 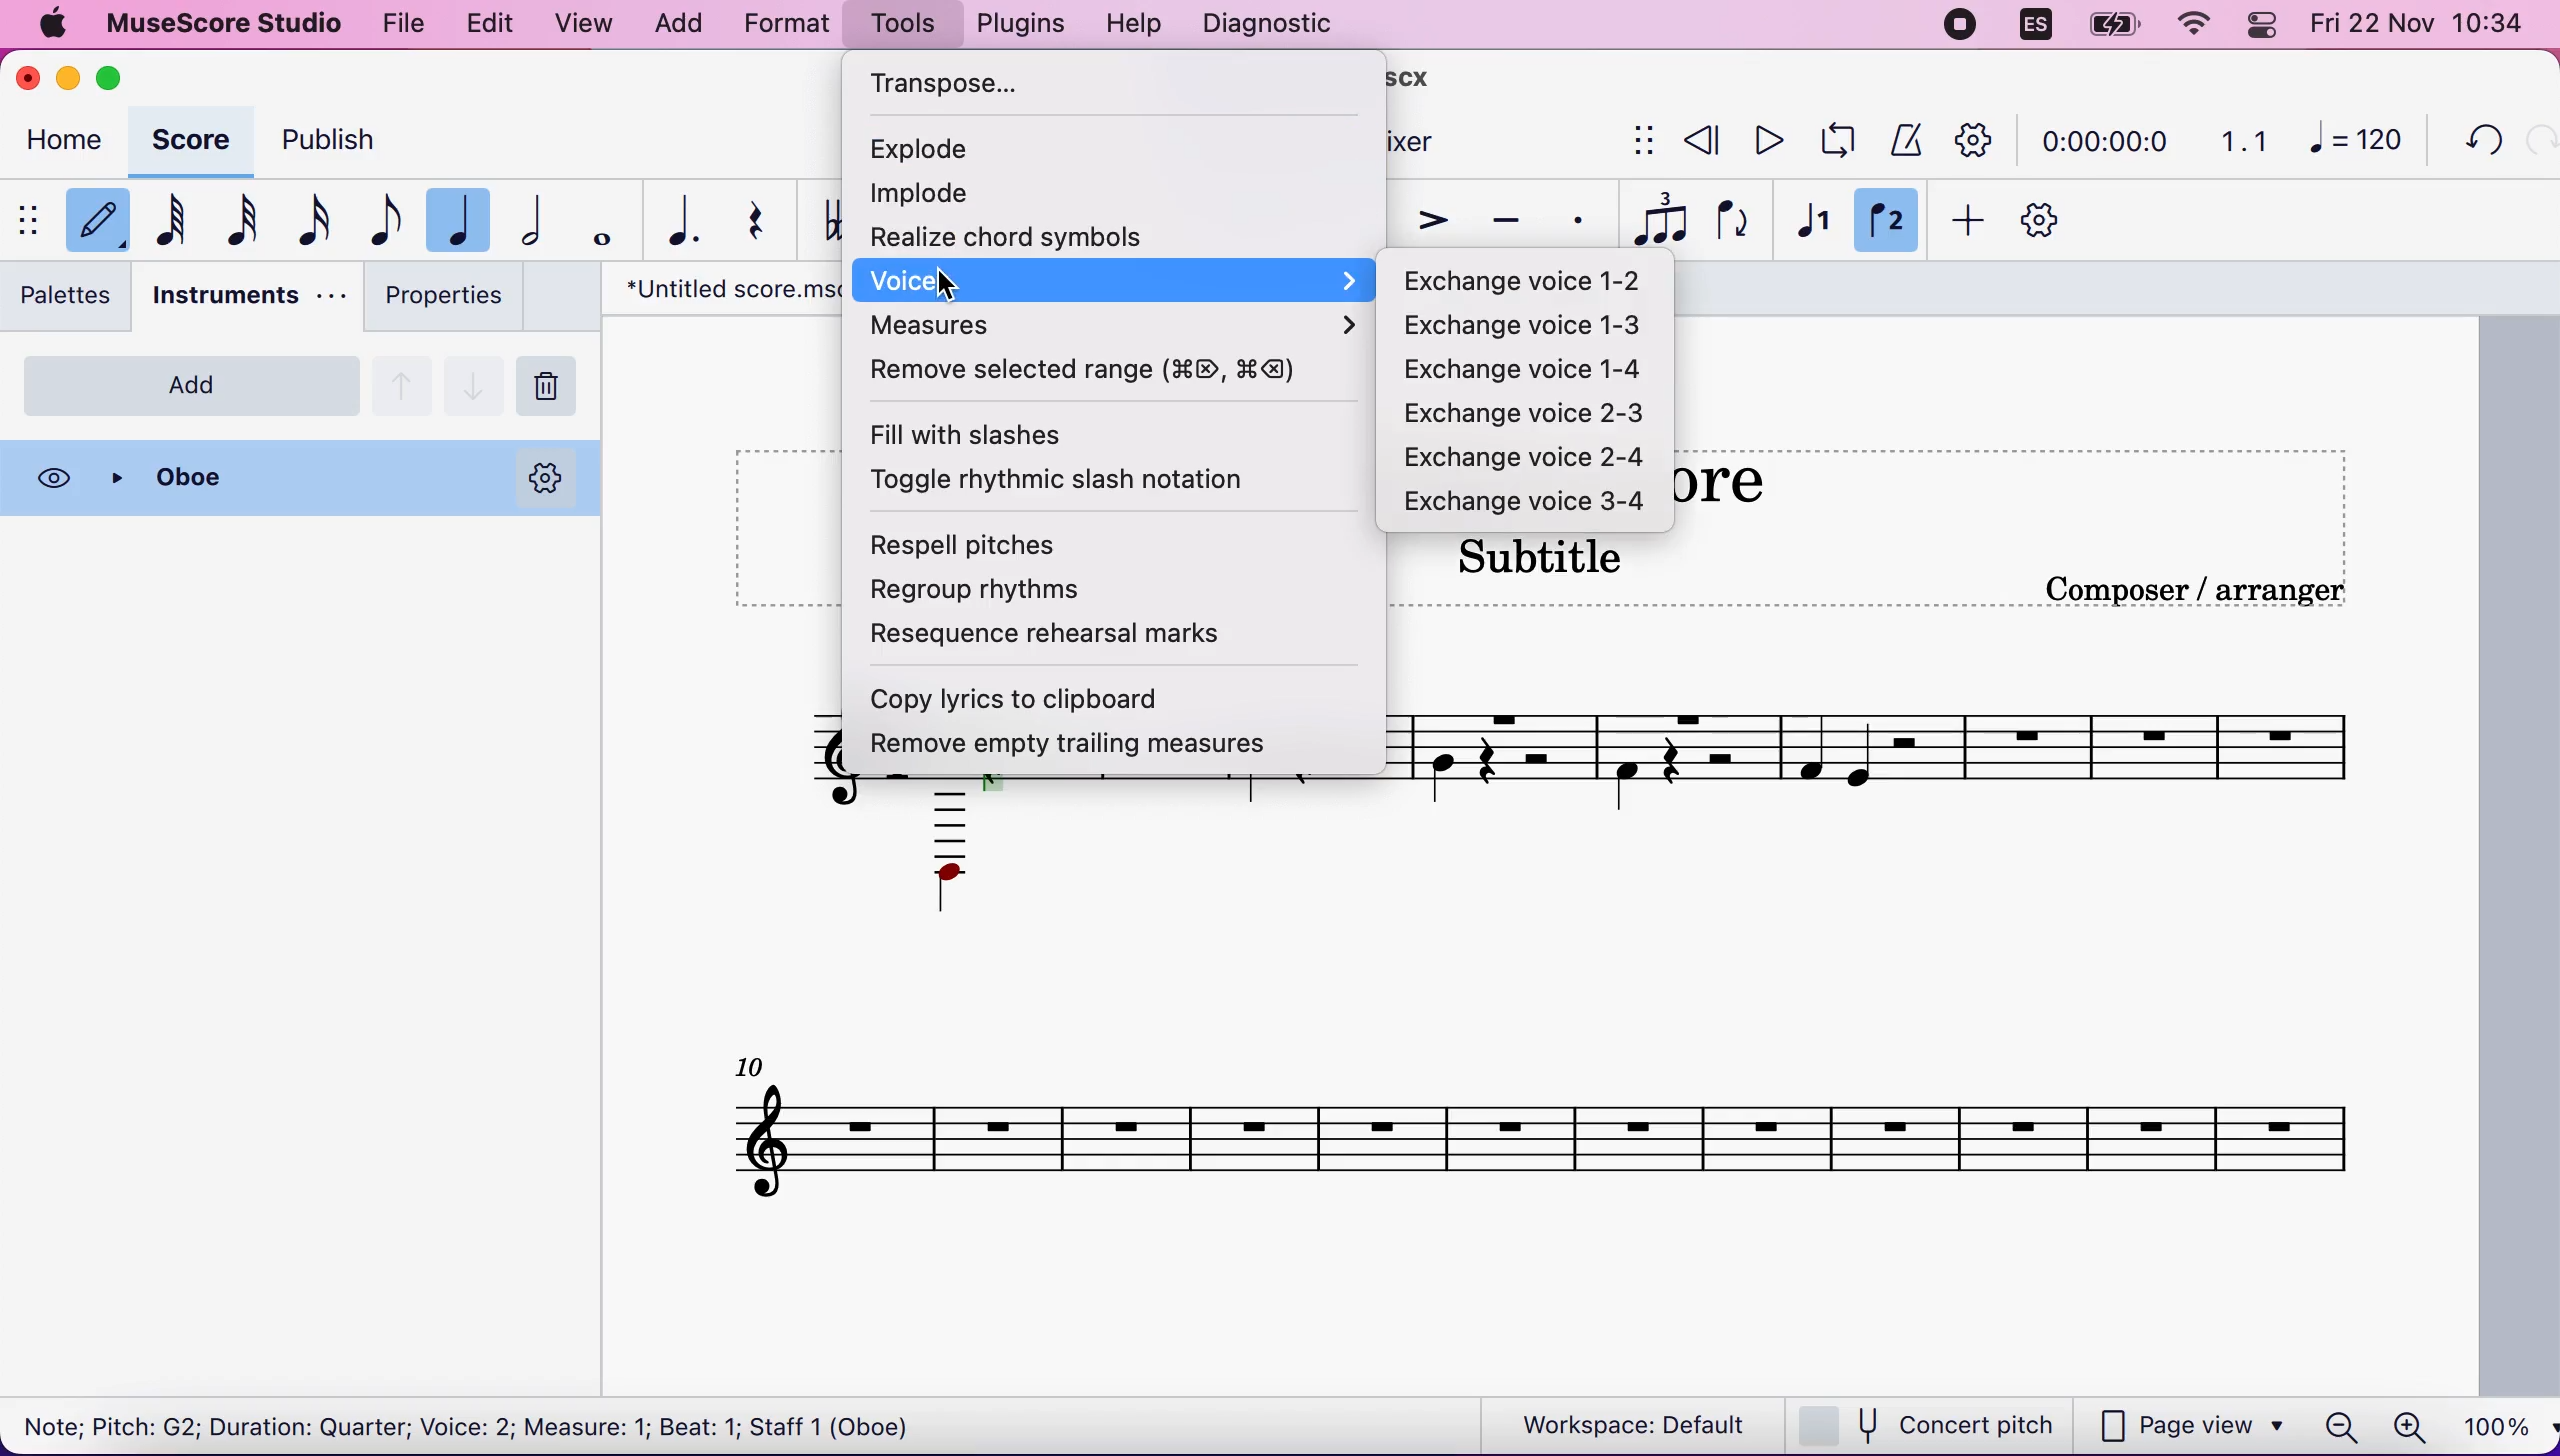 I want to click on voice 1, so click(x=1814, y=217).